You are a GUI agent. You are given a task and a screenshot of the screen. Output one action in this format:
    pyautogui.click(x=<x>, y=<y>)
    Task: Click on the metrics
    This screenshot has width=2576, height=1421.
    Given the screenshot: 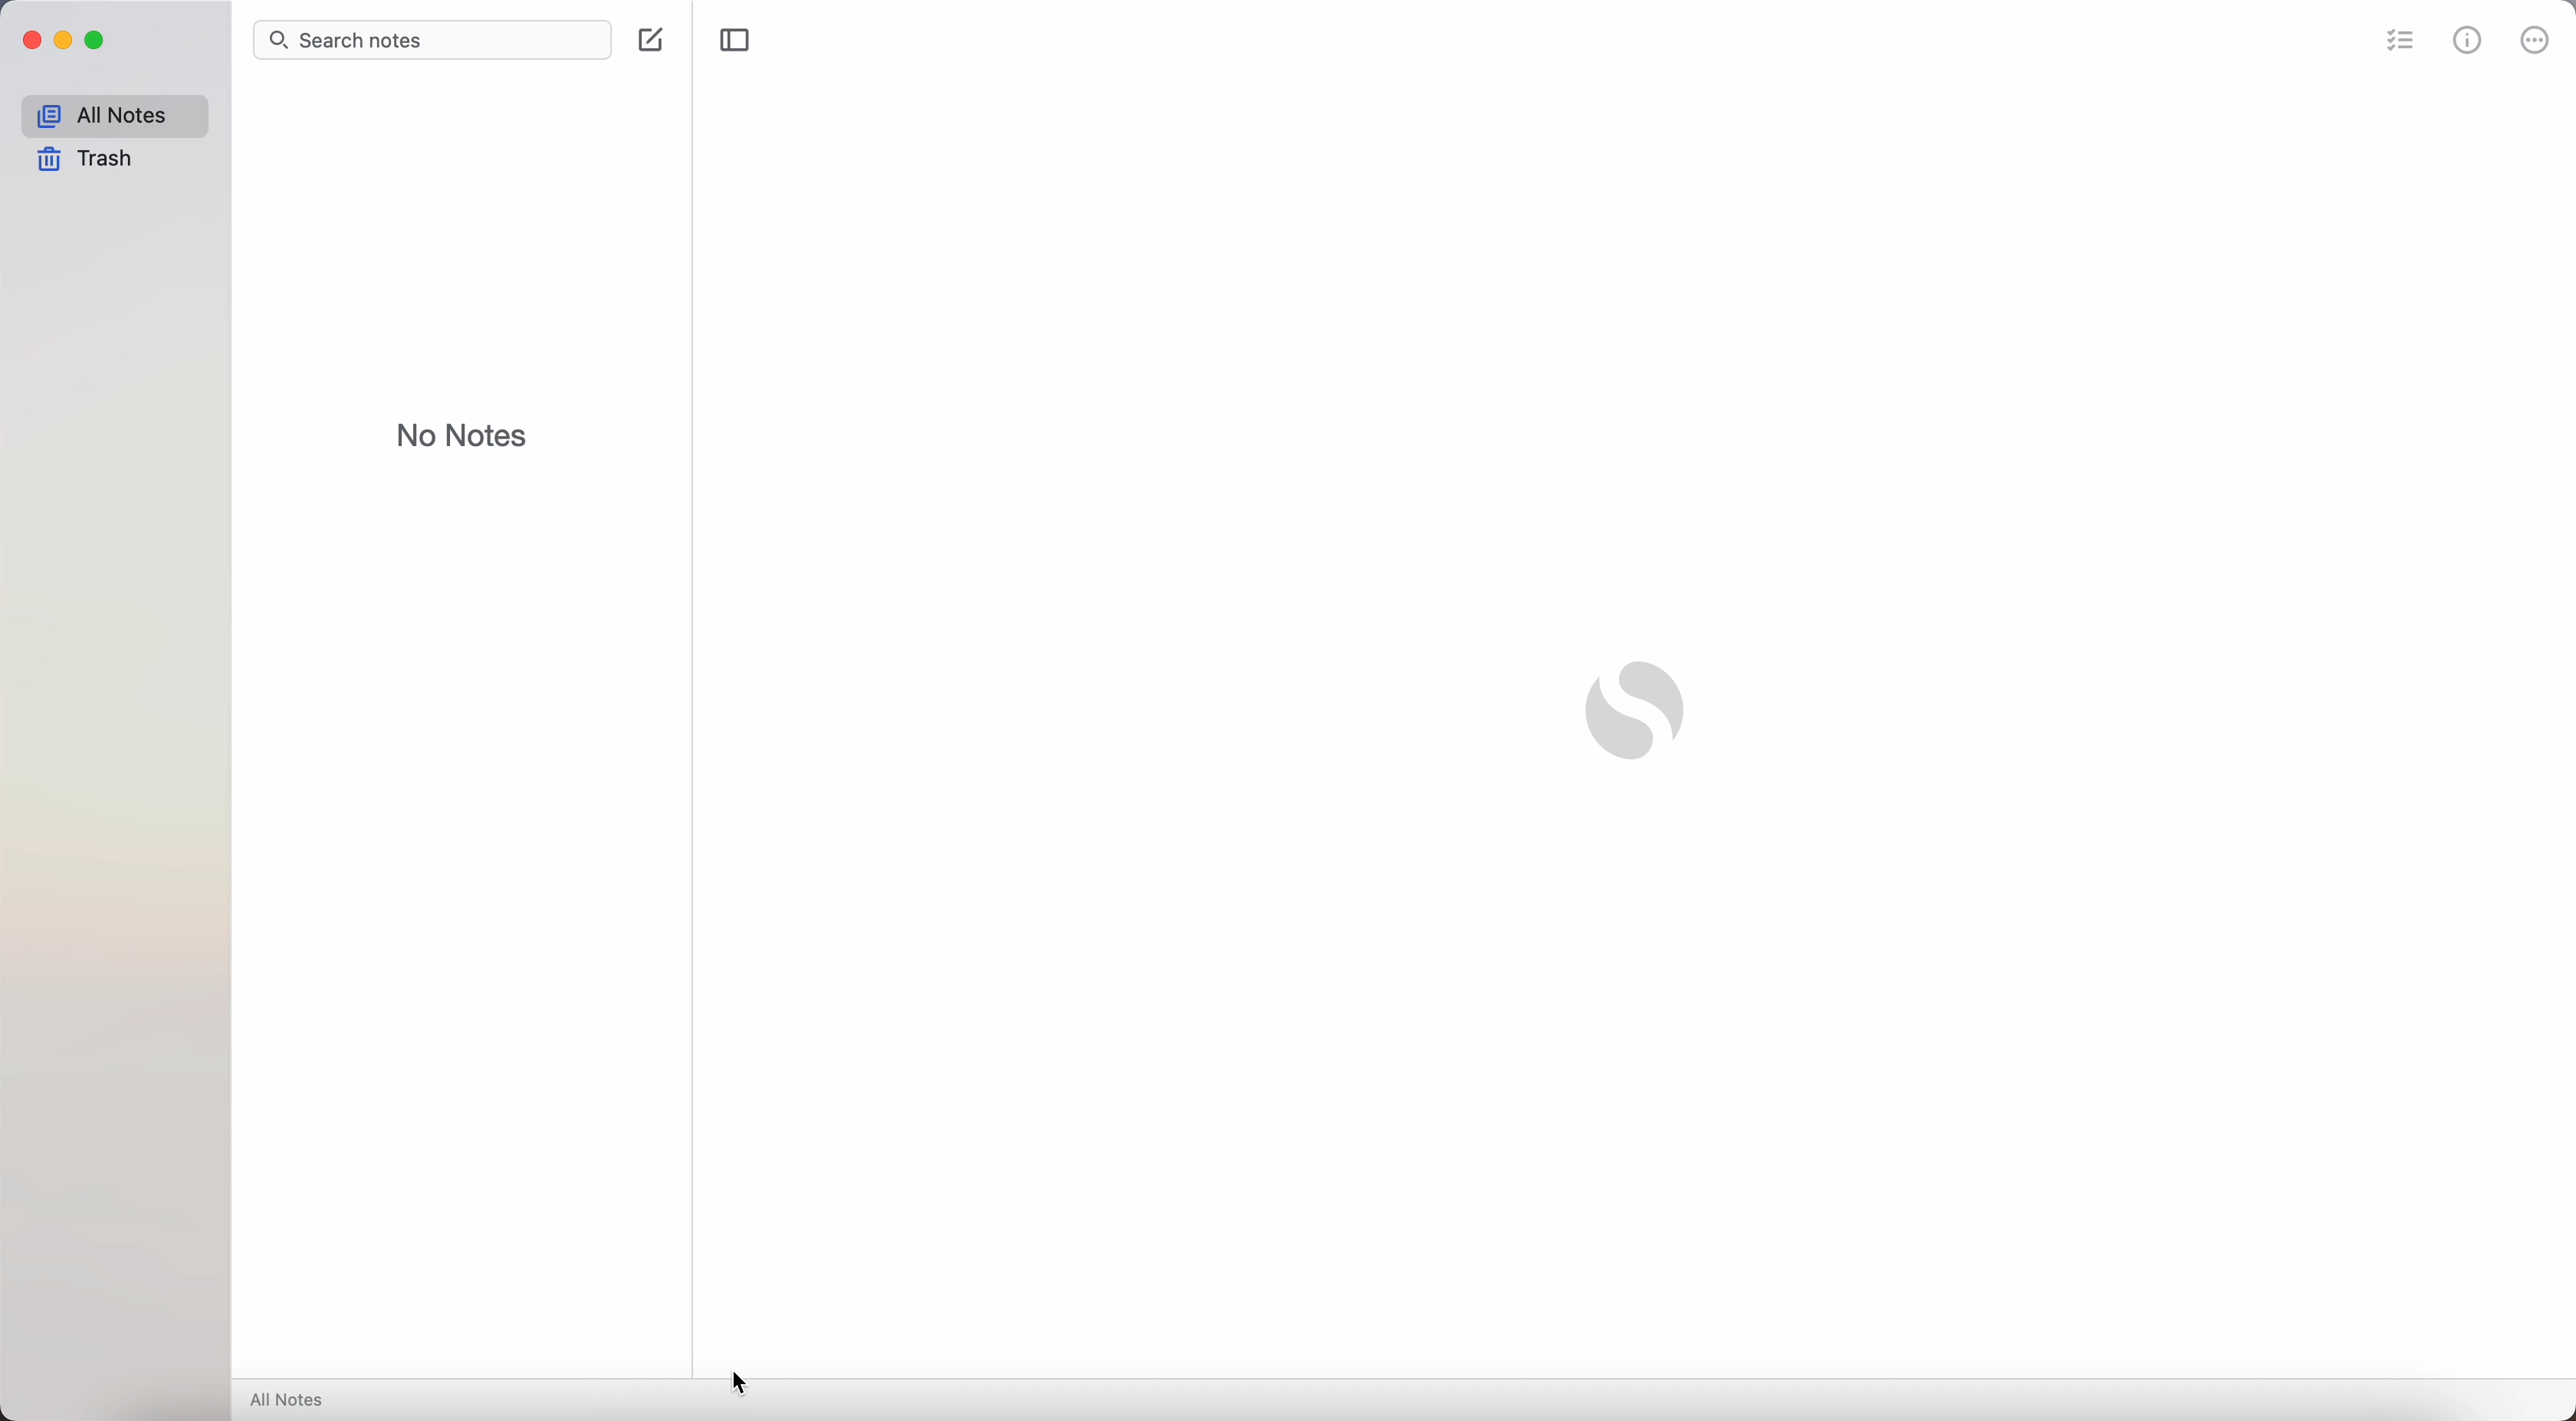 What is the action you would take?
    pyautogui.click(x=2467, y=39)
    